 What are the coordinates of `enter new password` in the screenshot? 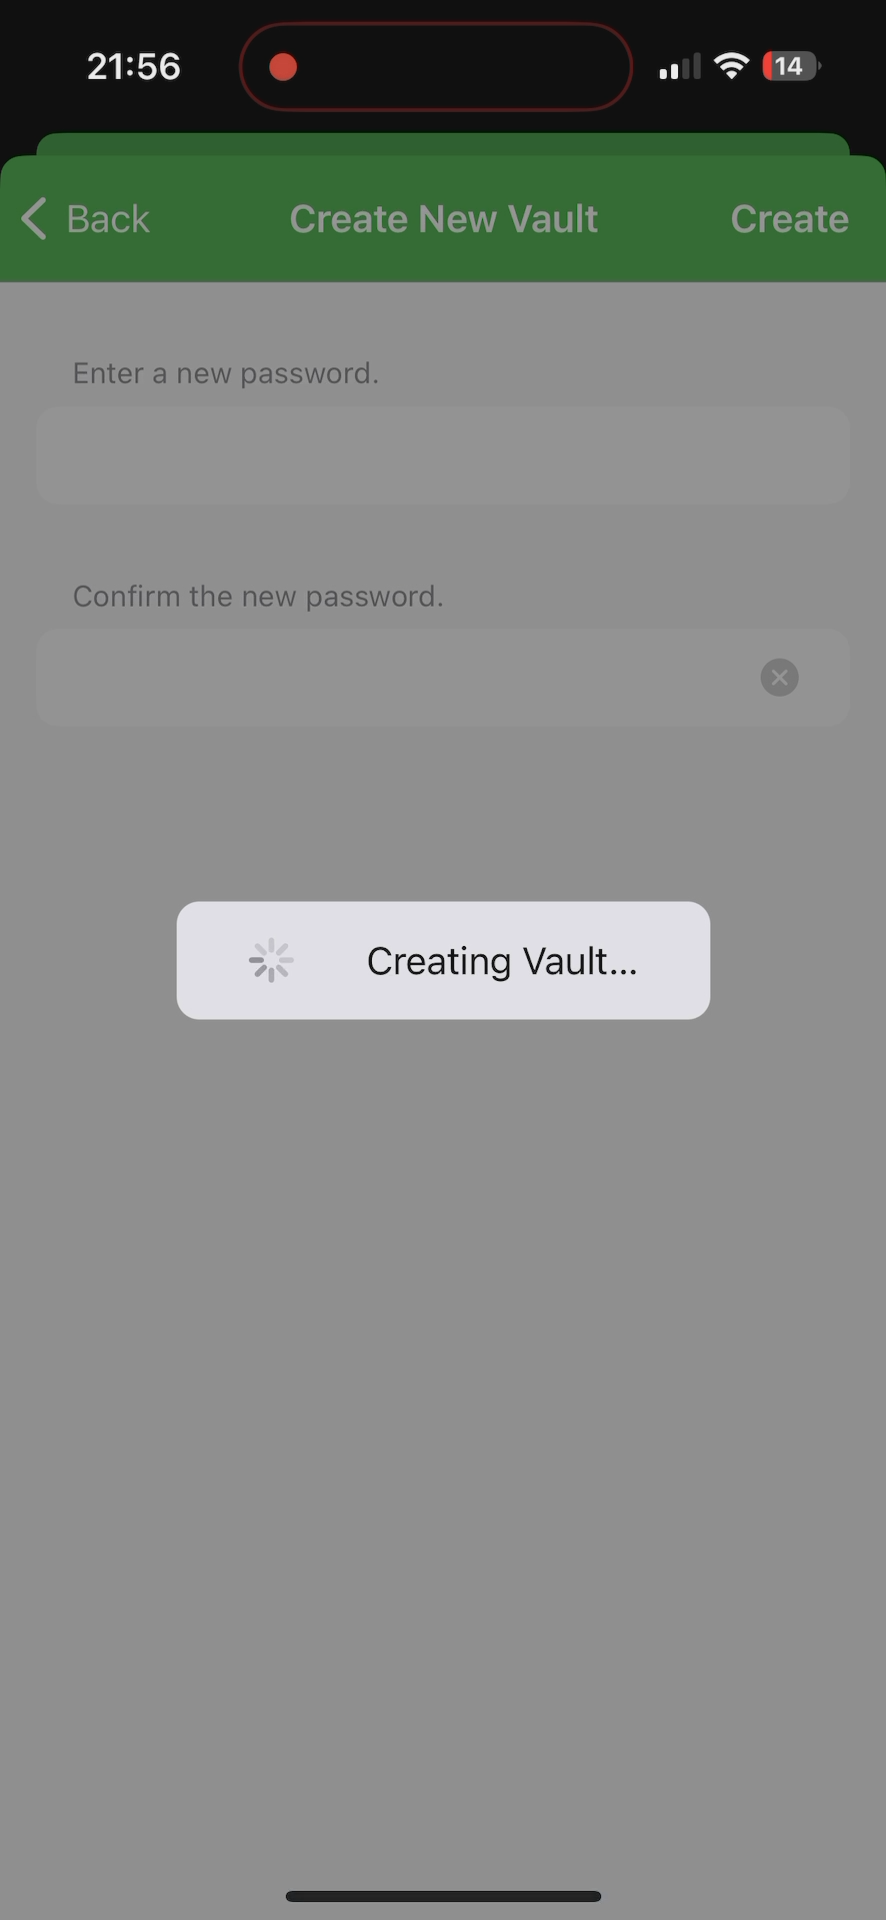 It's located at (440, 428).